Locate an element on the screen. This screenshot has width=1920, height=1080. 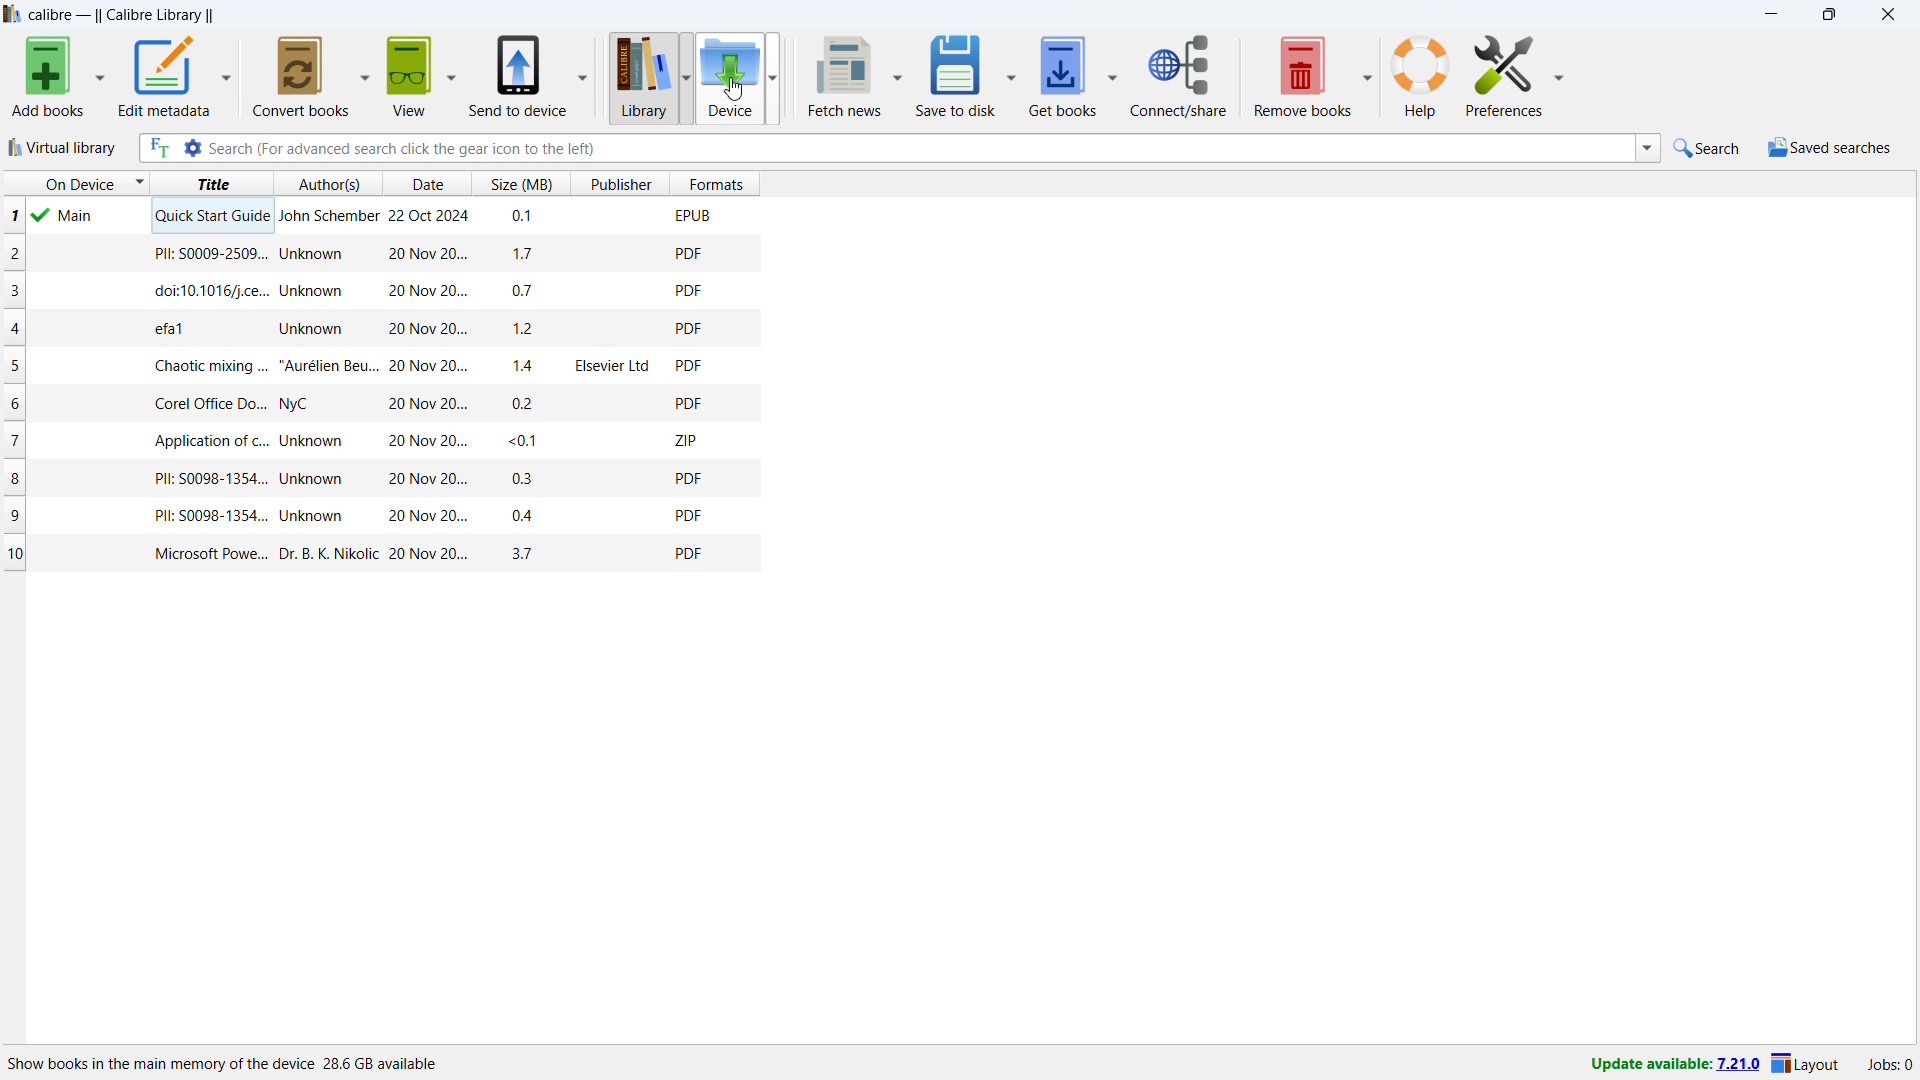
one book entry is located at coordinates (380, 440).